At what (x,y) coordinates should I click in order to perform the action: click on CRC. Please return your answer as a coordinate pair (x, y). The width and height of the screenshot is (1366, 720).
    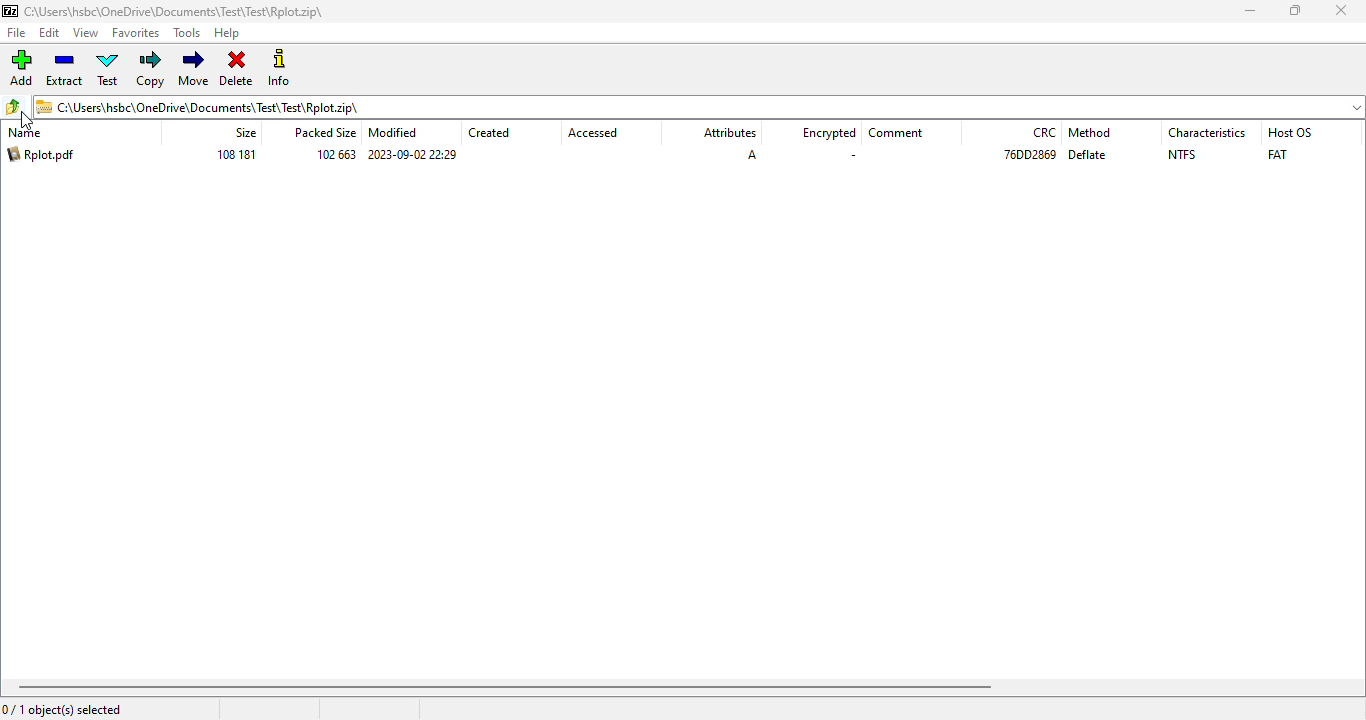
    Looking at the image, I should click on (1043, 132).